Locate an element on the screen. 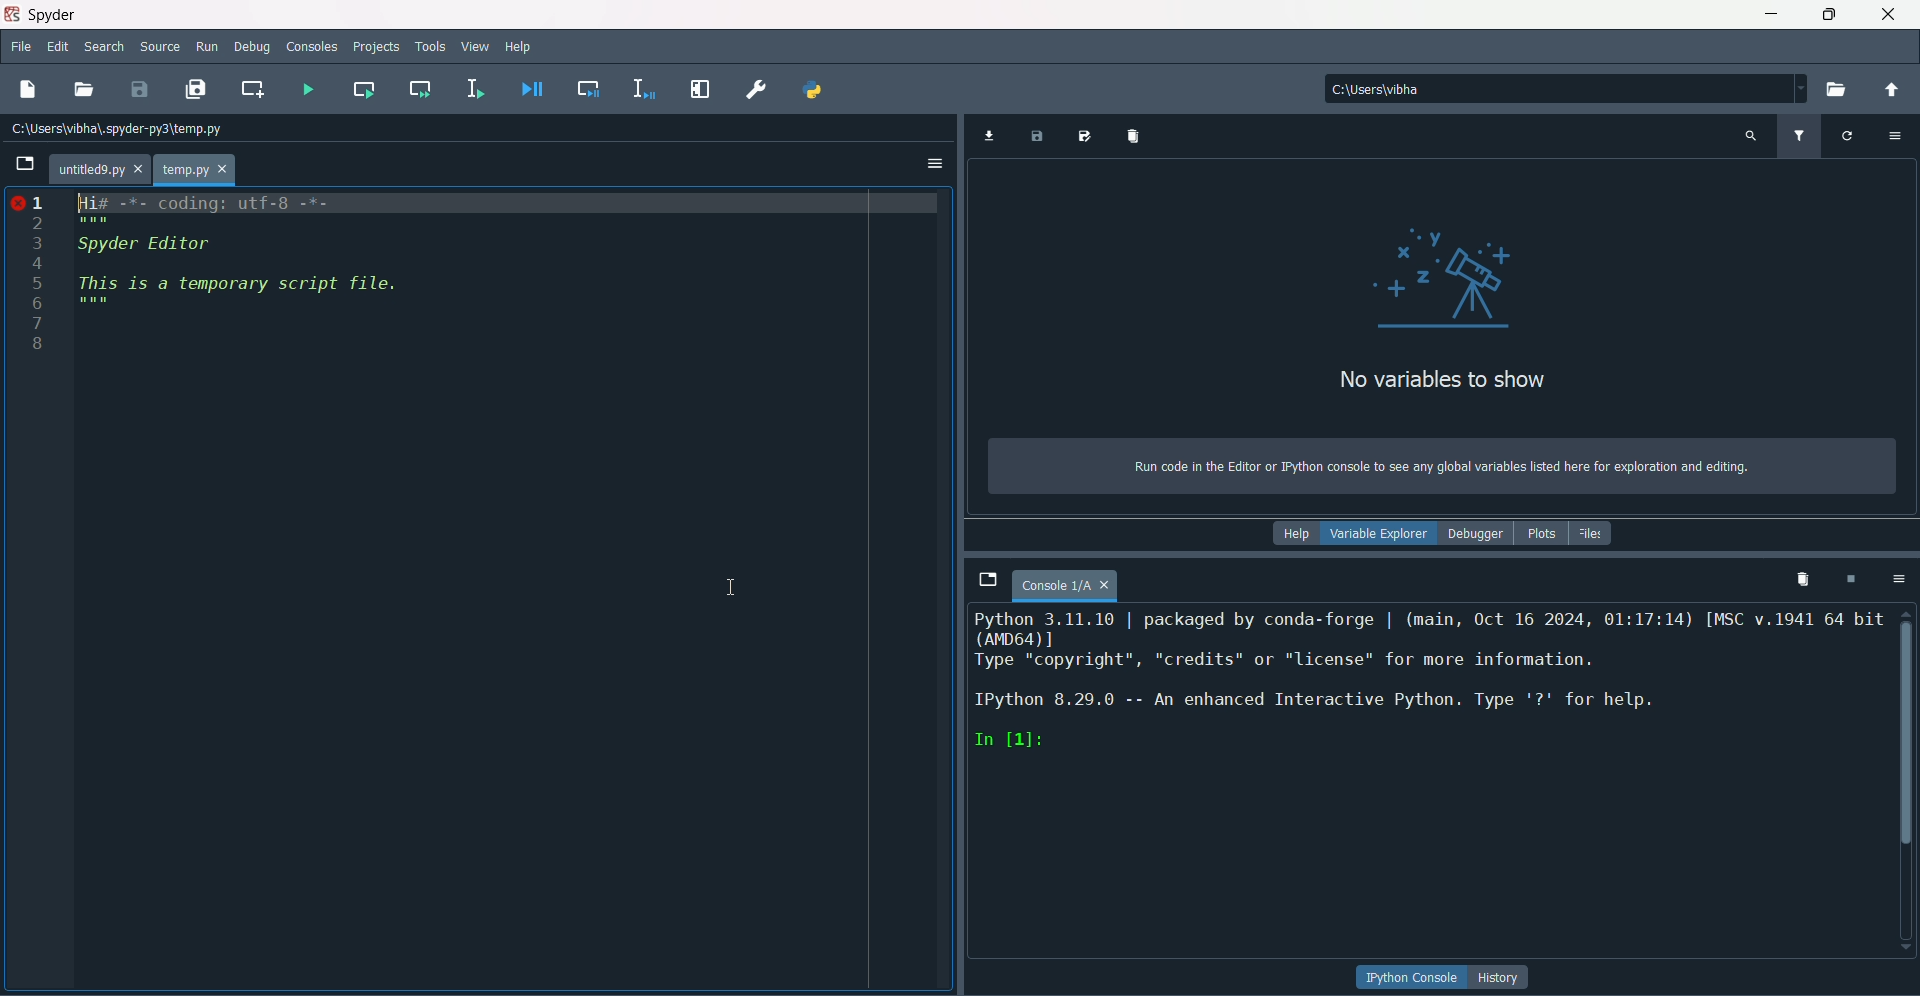 This screenshot has width=1920, height=996. button is located at coordinates (1413, 976).